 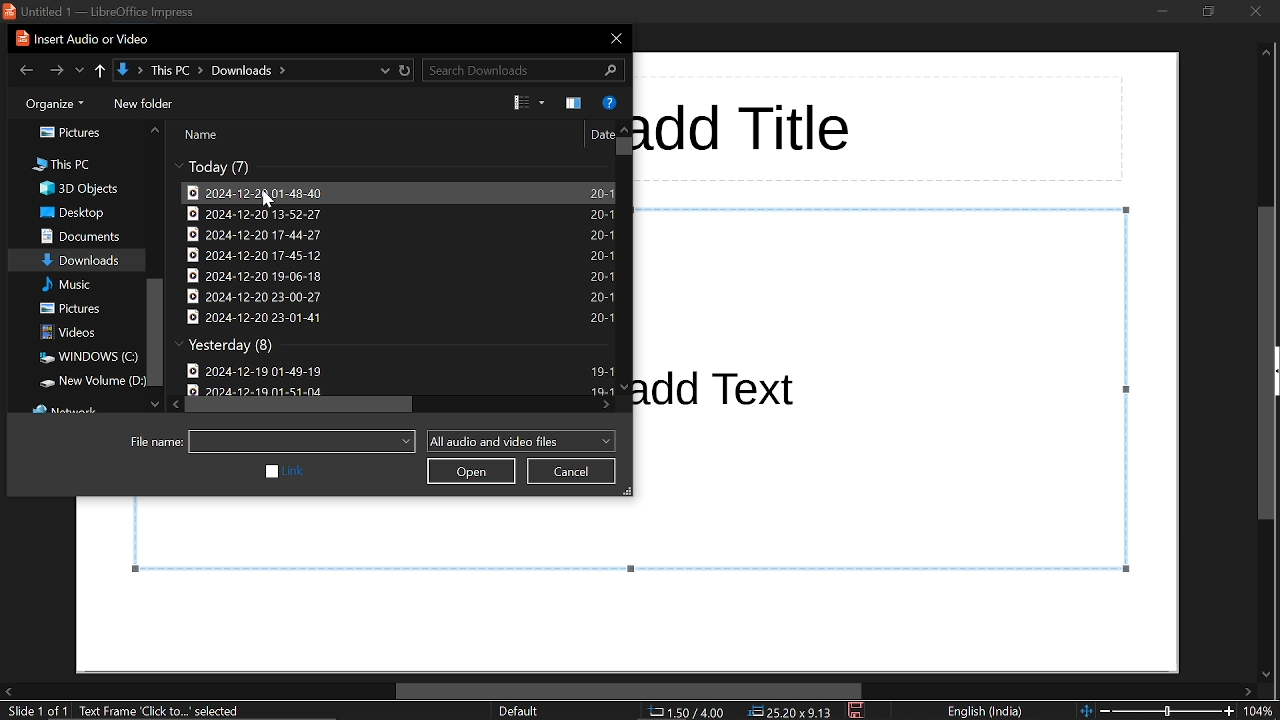 What do you see at coordinates (747, 129) in the screenshot?
I see `add title` at bounding box center [747, 129].